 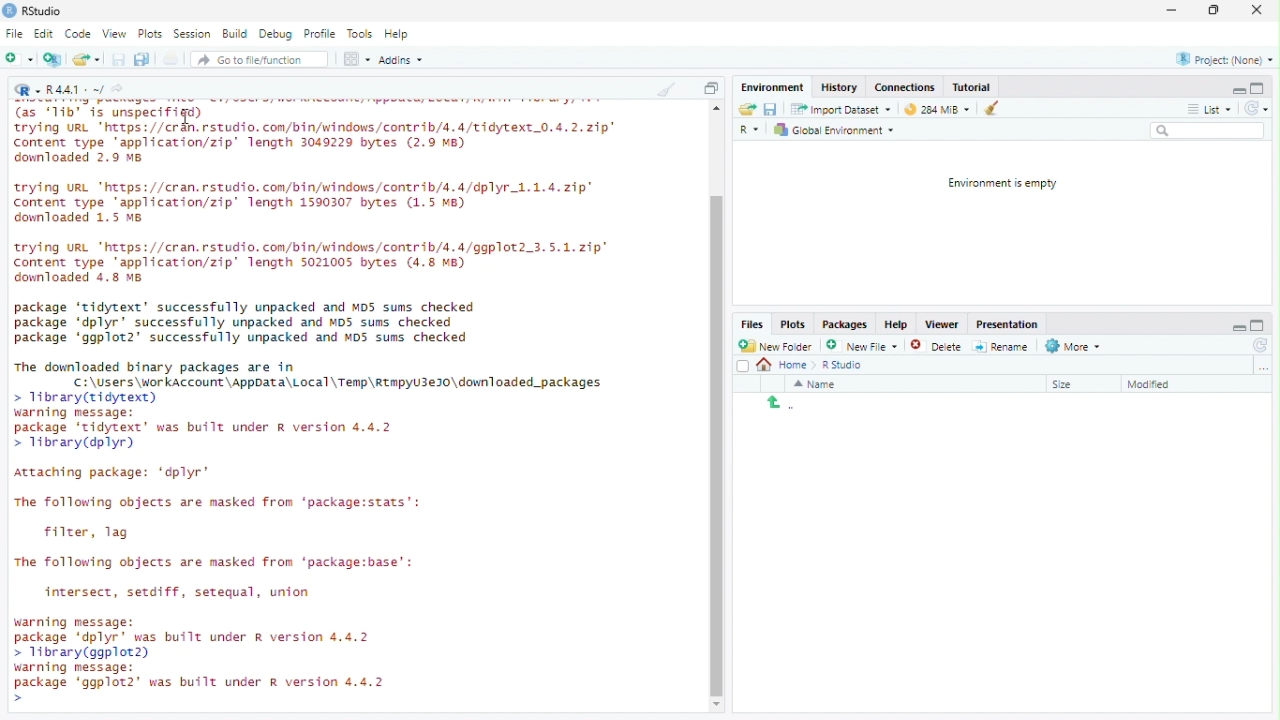 I want to click on Create new project, so click(x=53, y=59).